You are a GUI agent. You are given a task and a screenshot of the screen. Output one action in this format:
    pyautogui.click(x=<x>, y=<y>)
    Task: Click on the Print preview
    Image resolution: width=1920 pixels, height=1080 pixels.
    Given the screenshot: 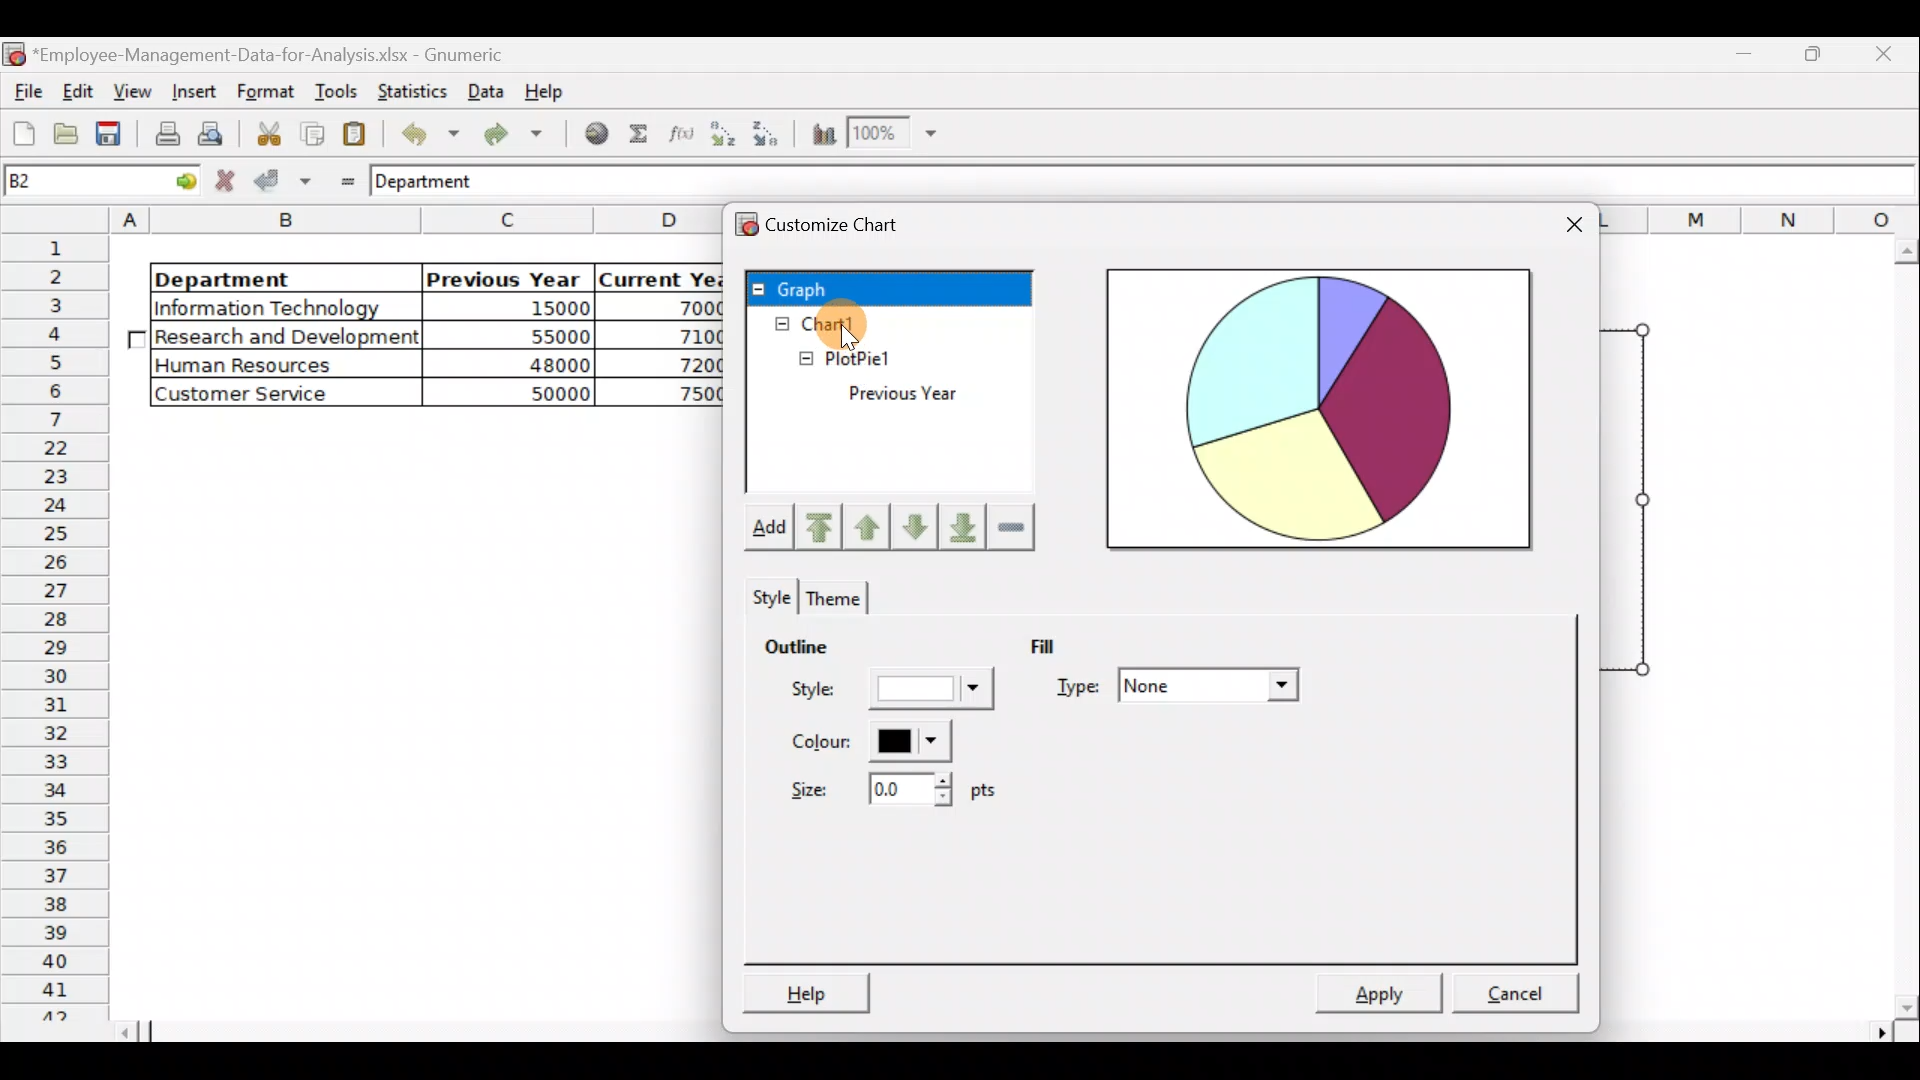 What is the action you would take?
    pyautogui.click(x=215, y=133)
    